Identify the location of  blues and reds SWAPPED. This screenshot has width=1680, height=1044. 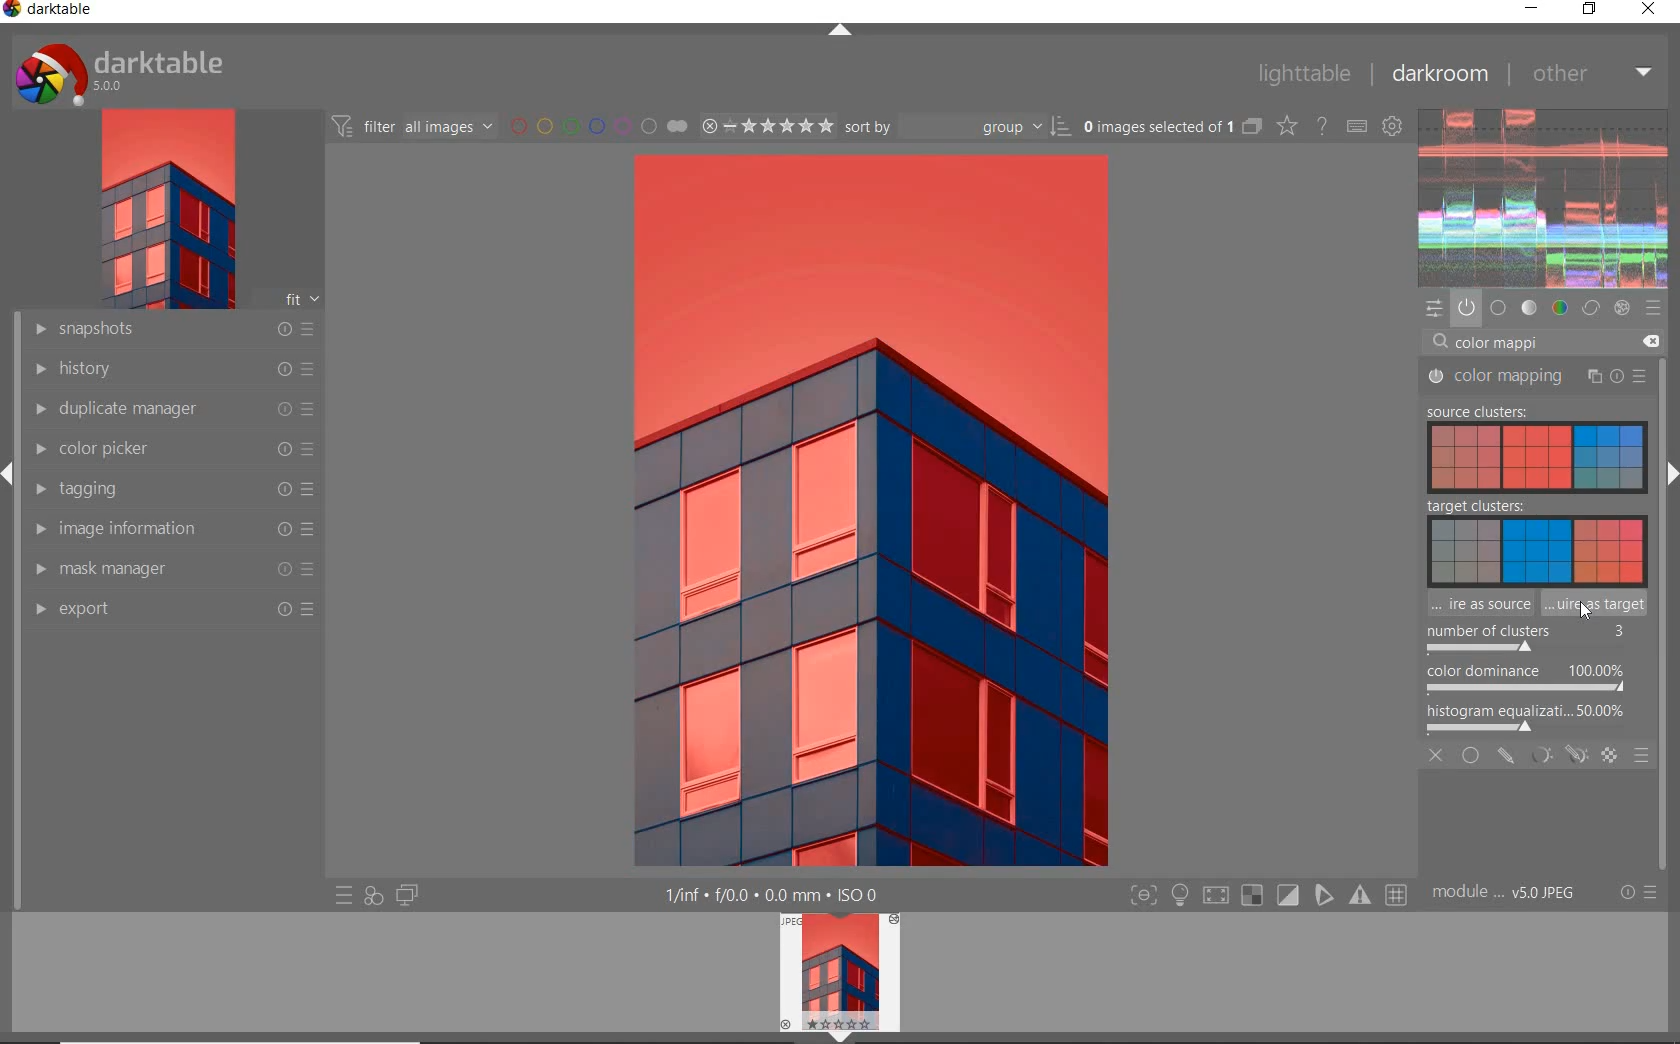
(893, 508).